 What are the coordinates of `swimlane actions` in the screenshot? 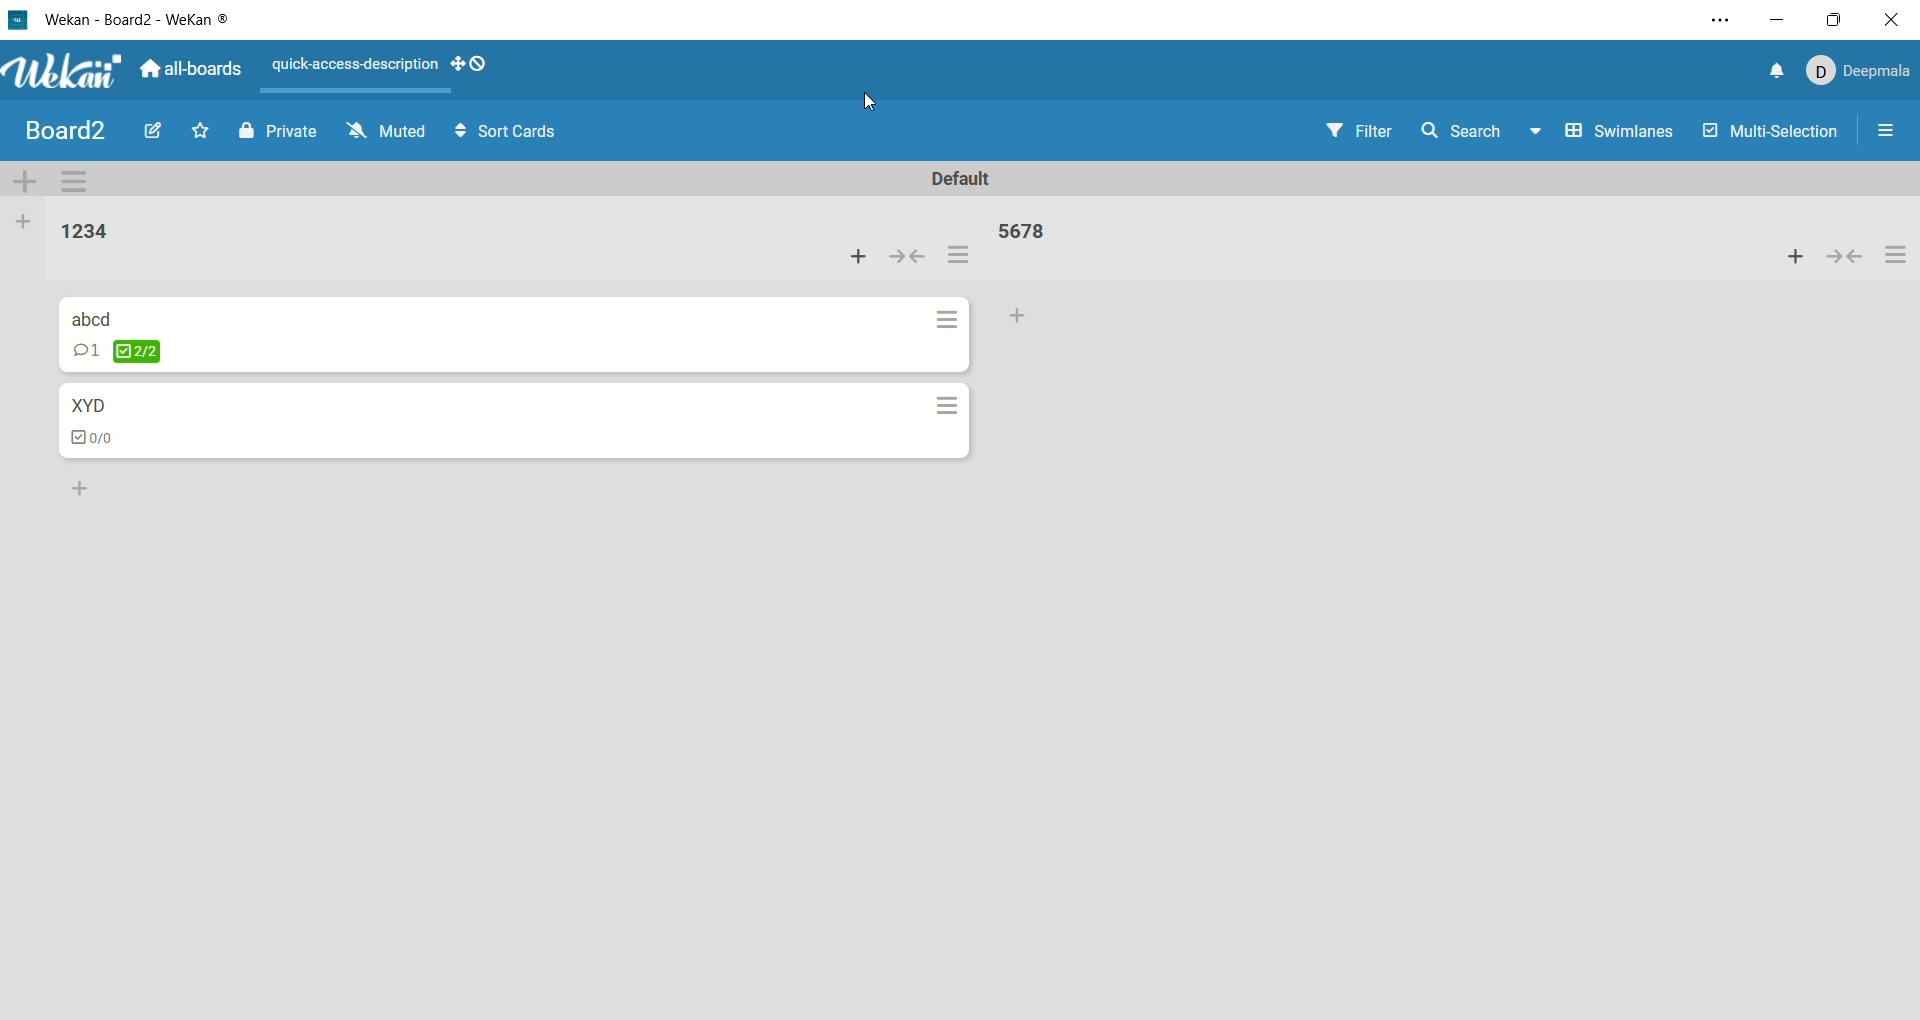 It's located at (80, 180).